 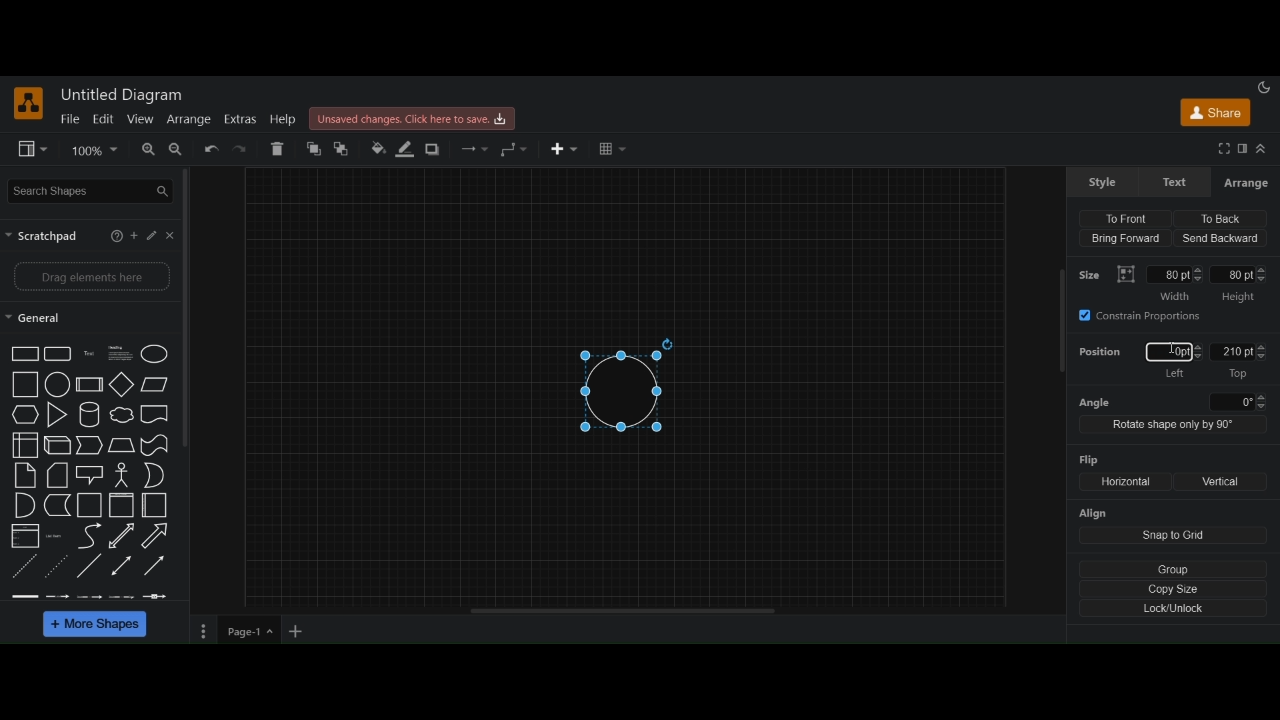 What do you see at coordinates (89, 384) in the screenshot?
I see `Cube` at bounding box center [89, 384].